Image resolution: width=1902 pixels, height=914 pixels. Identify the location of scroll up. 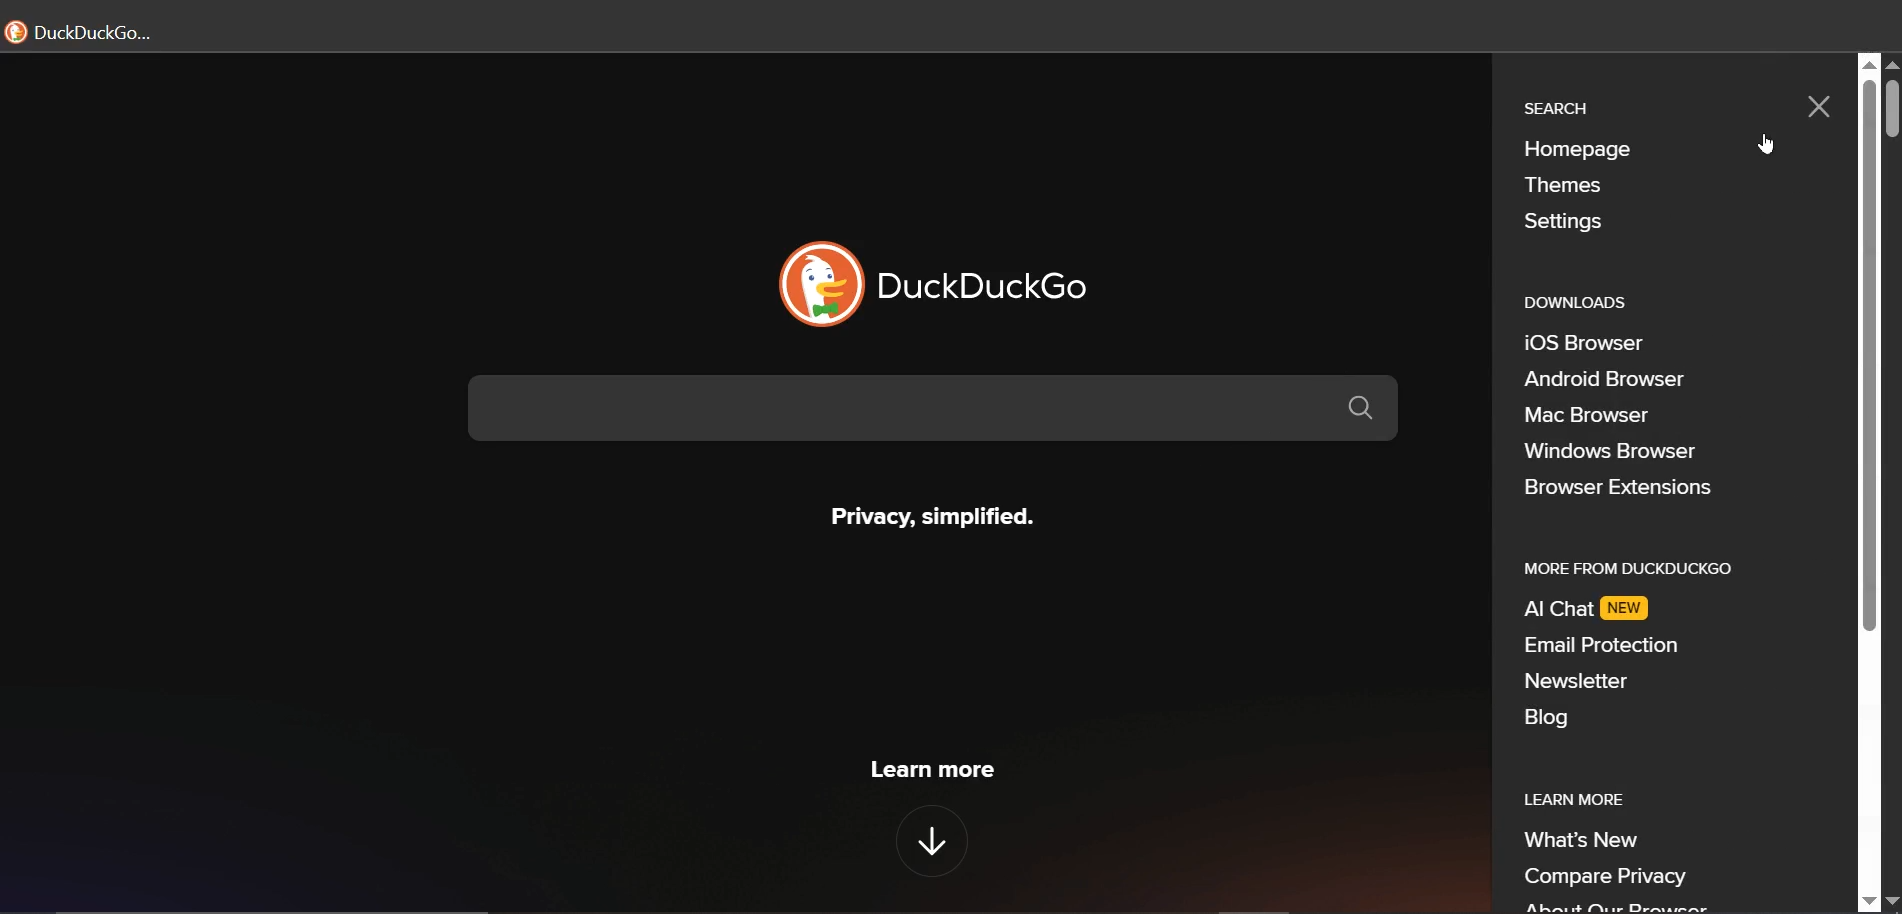
(1870, 63).